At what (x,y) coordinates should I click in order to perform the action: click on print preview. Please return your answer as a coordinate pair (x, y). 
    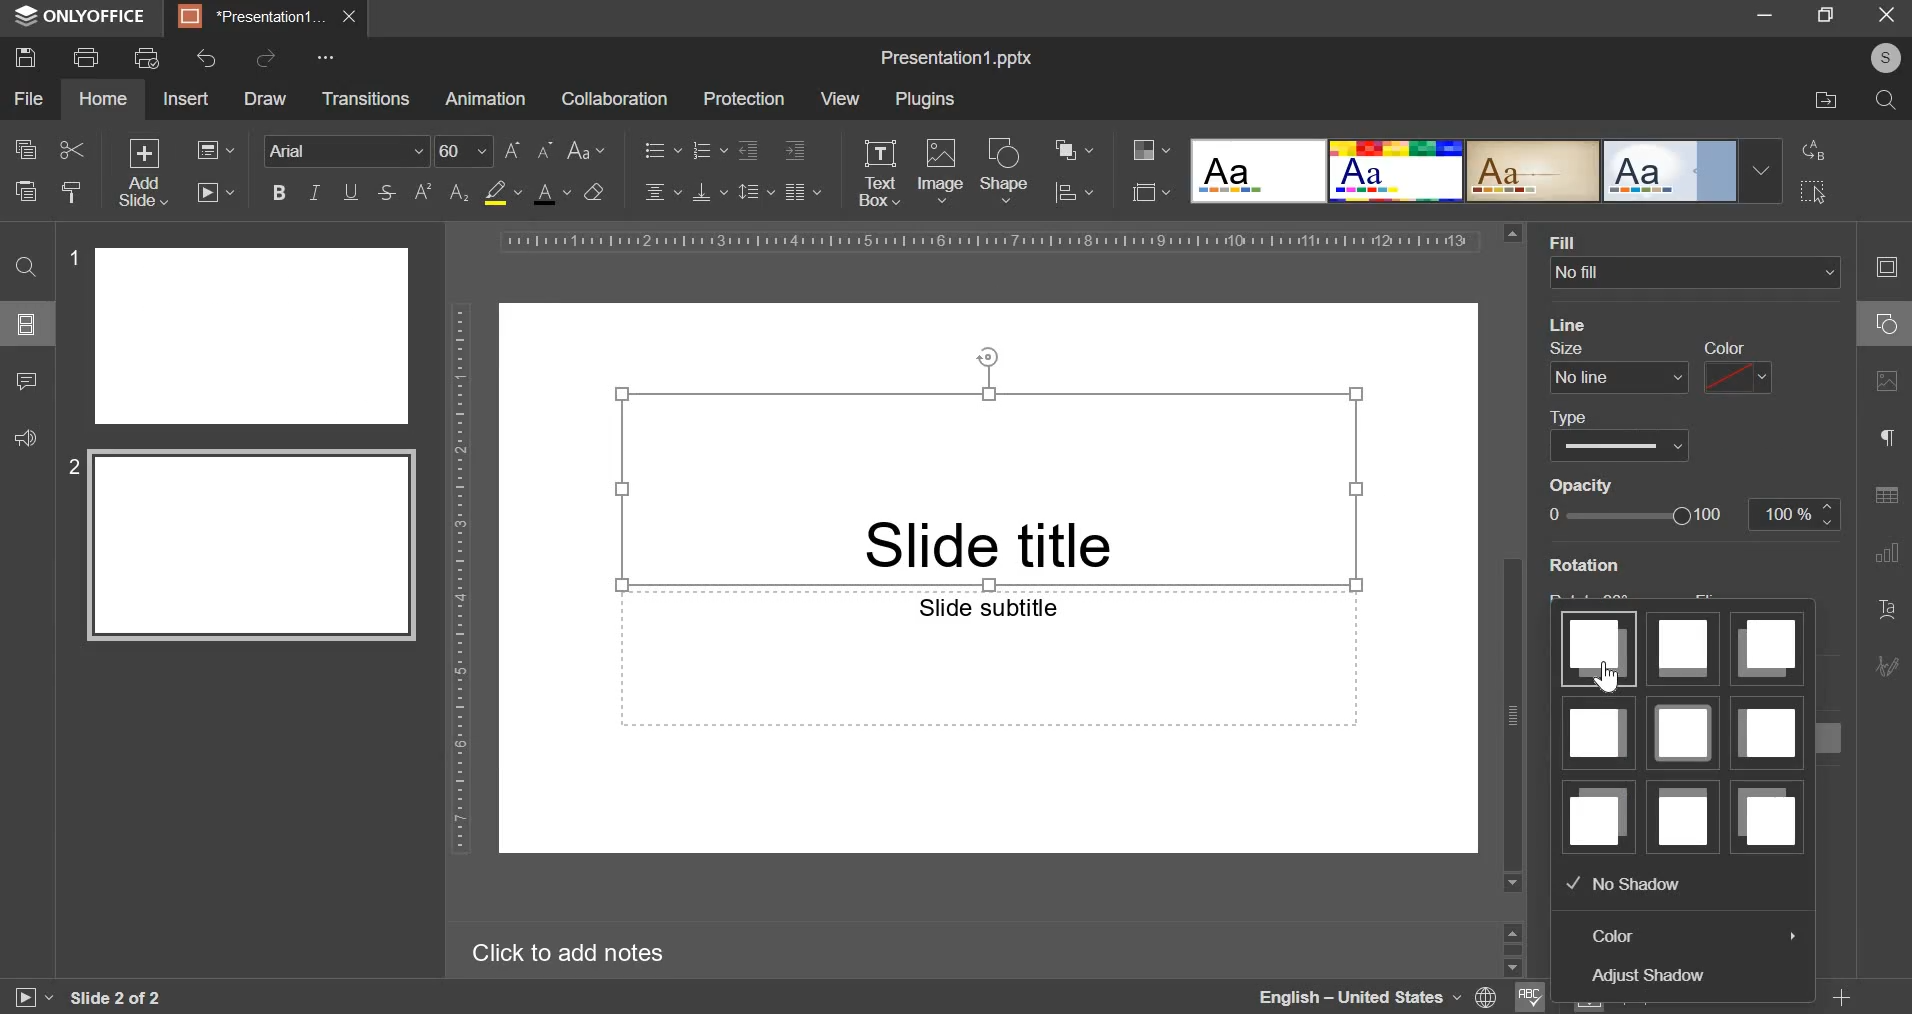
    Looking at the image, I should click on (147, 58).